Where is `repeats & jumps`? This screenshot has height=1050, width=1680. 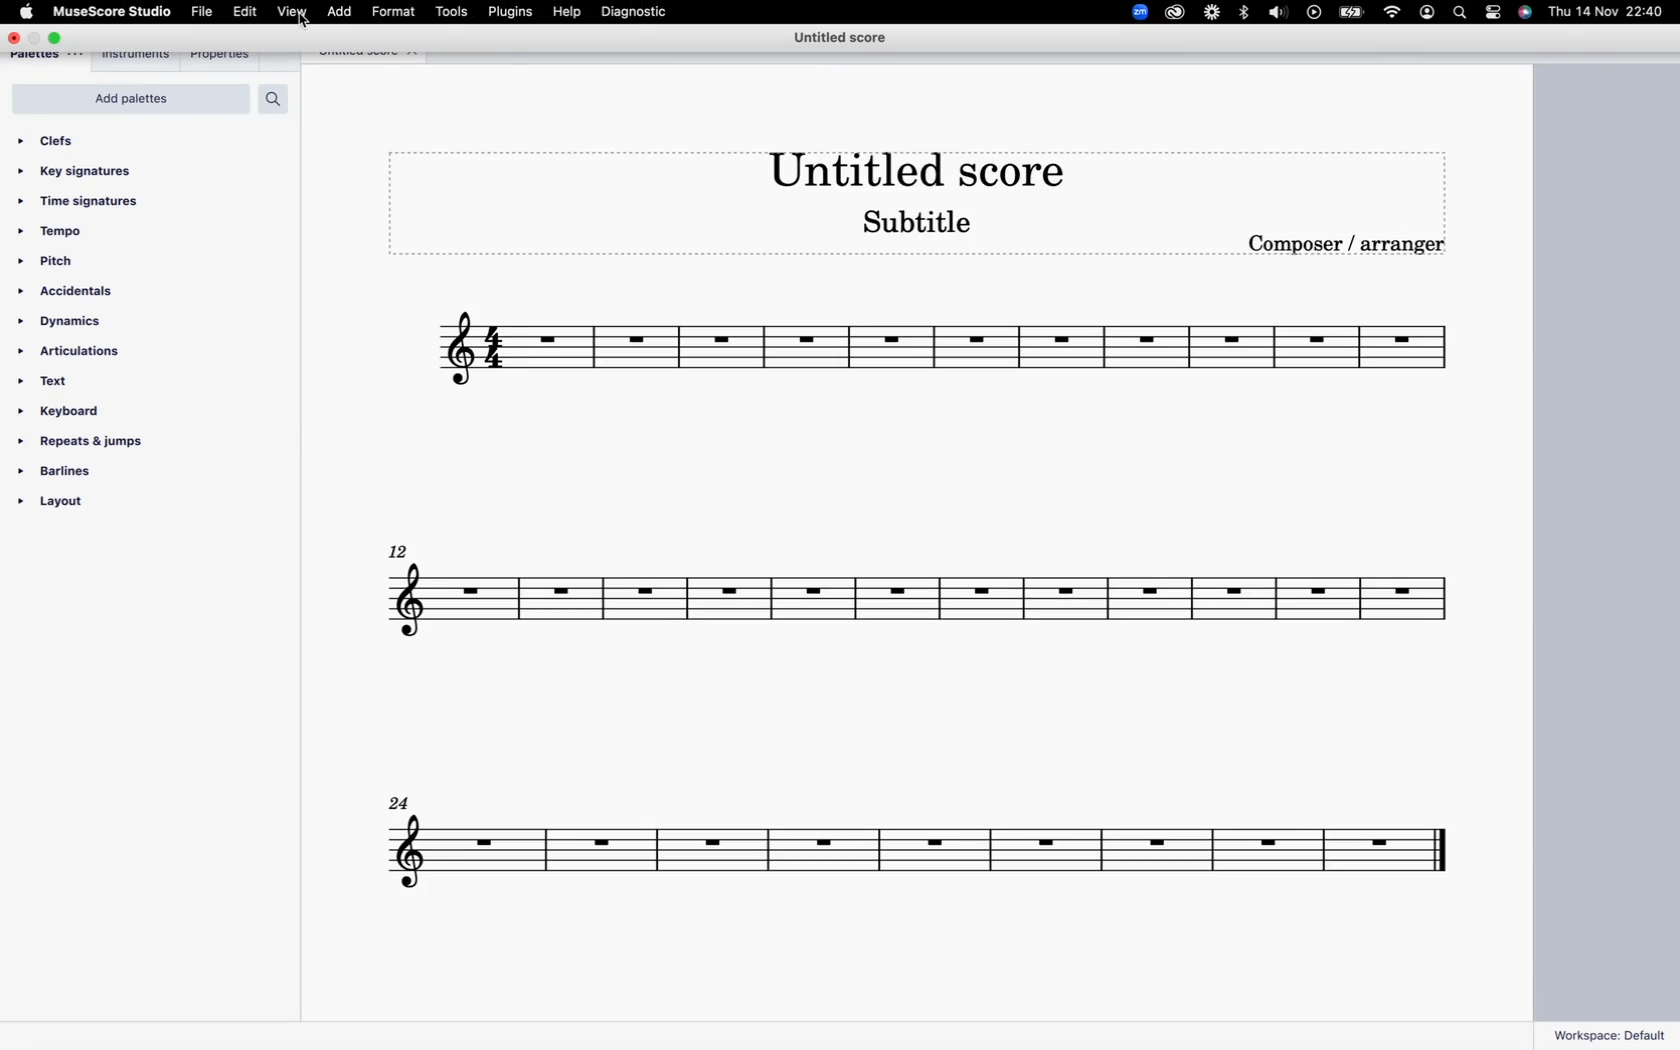 repeats & jumps is located at coordinates (85, 442).